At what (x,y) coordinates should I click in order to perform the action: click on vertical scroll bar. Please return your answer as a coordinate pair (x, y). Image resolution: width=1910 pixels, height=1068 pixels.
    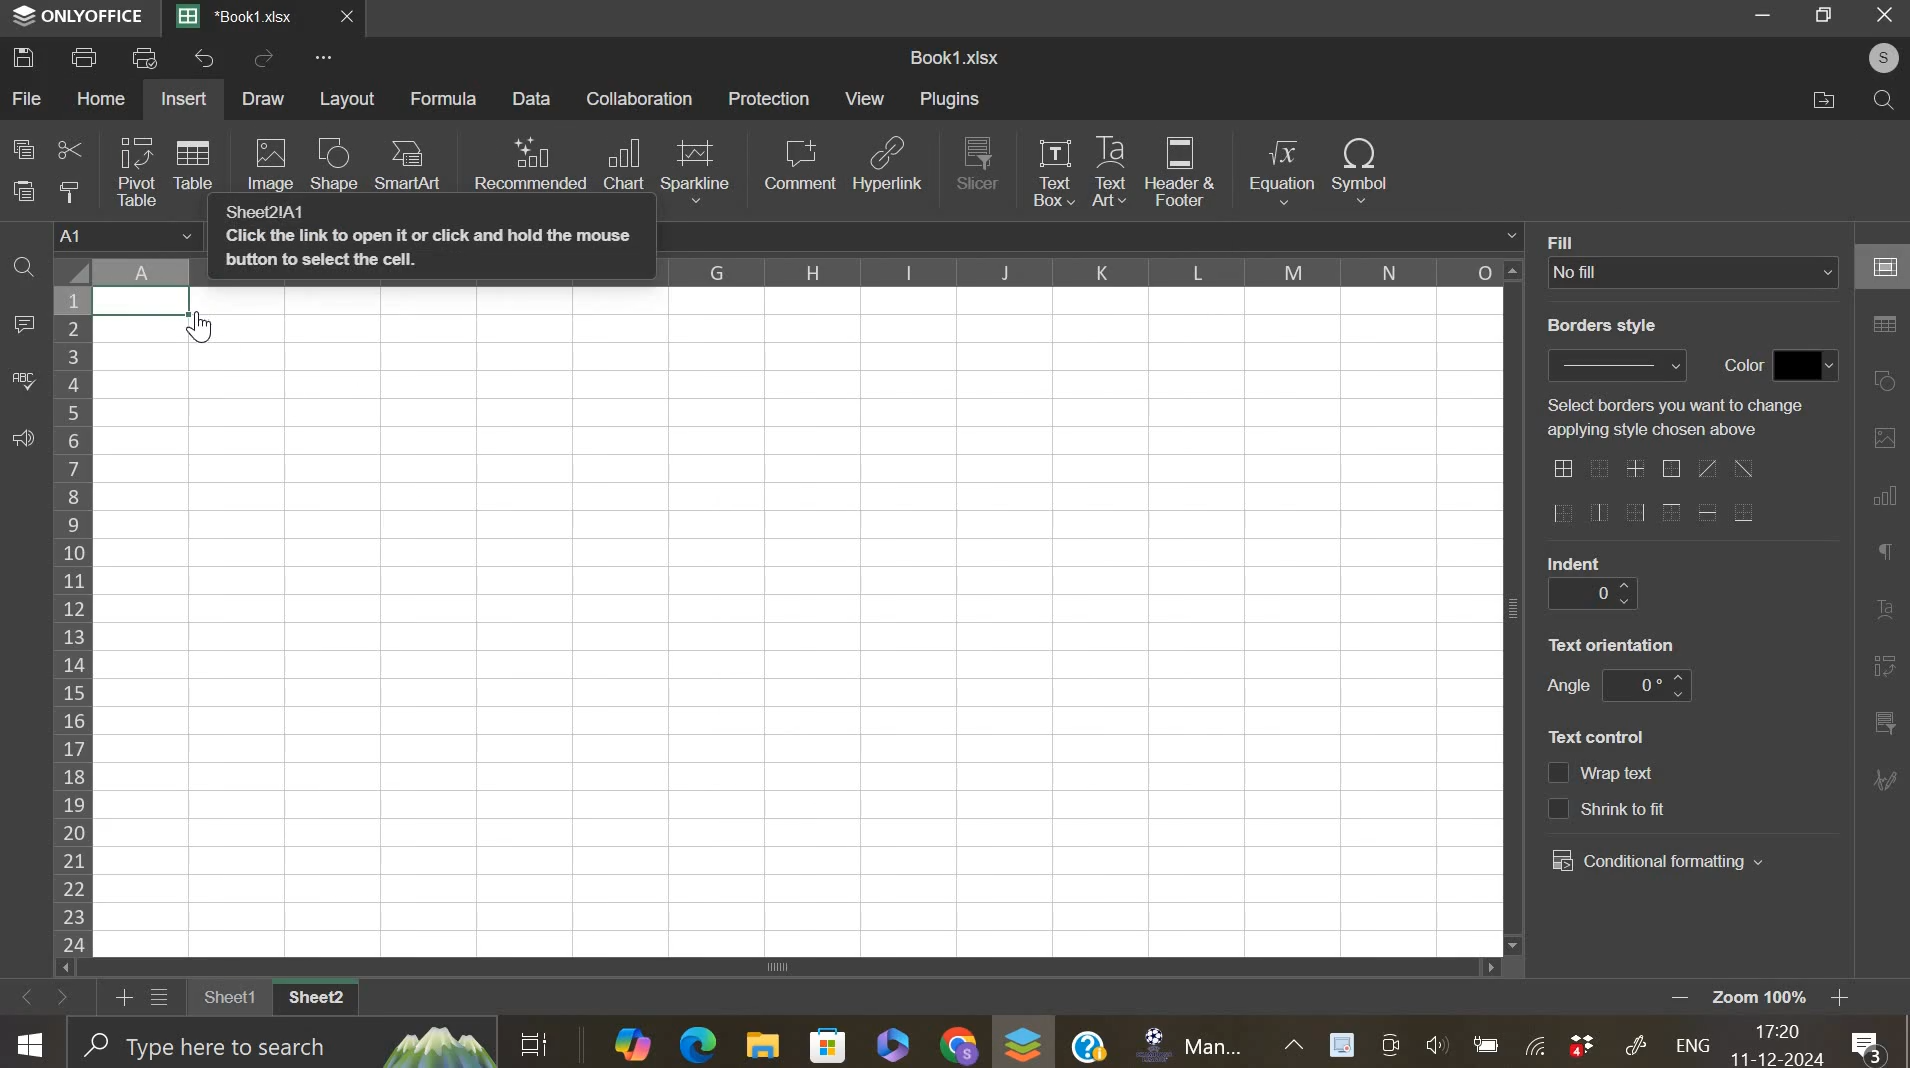
    Looking at the image, I should click on (1515, 604).